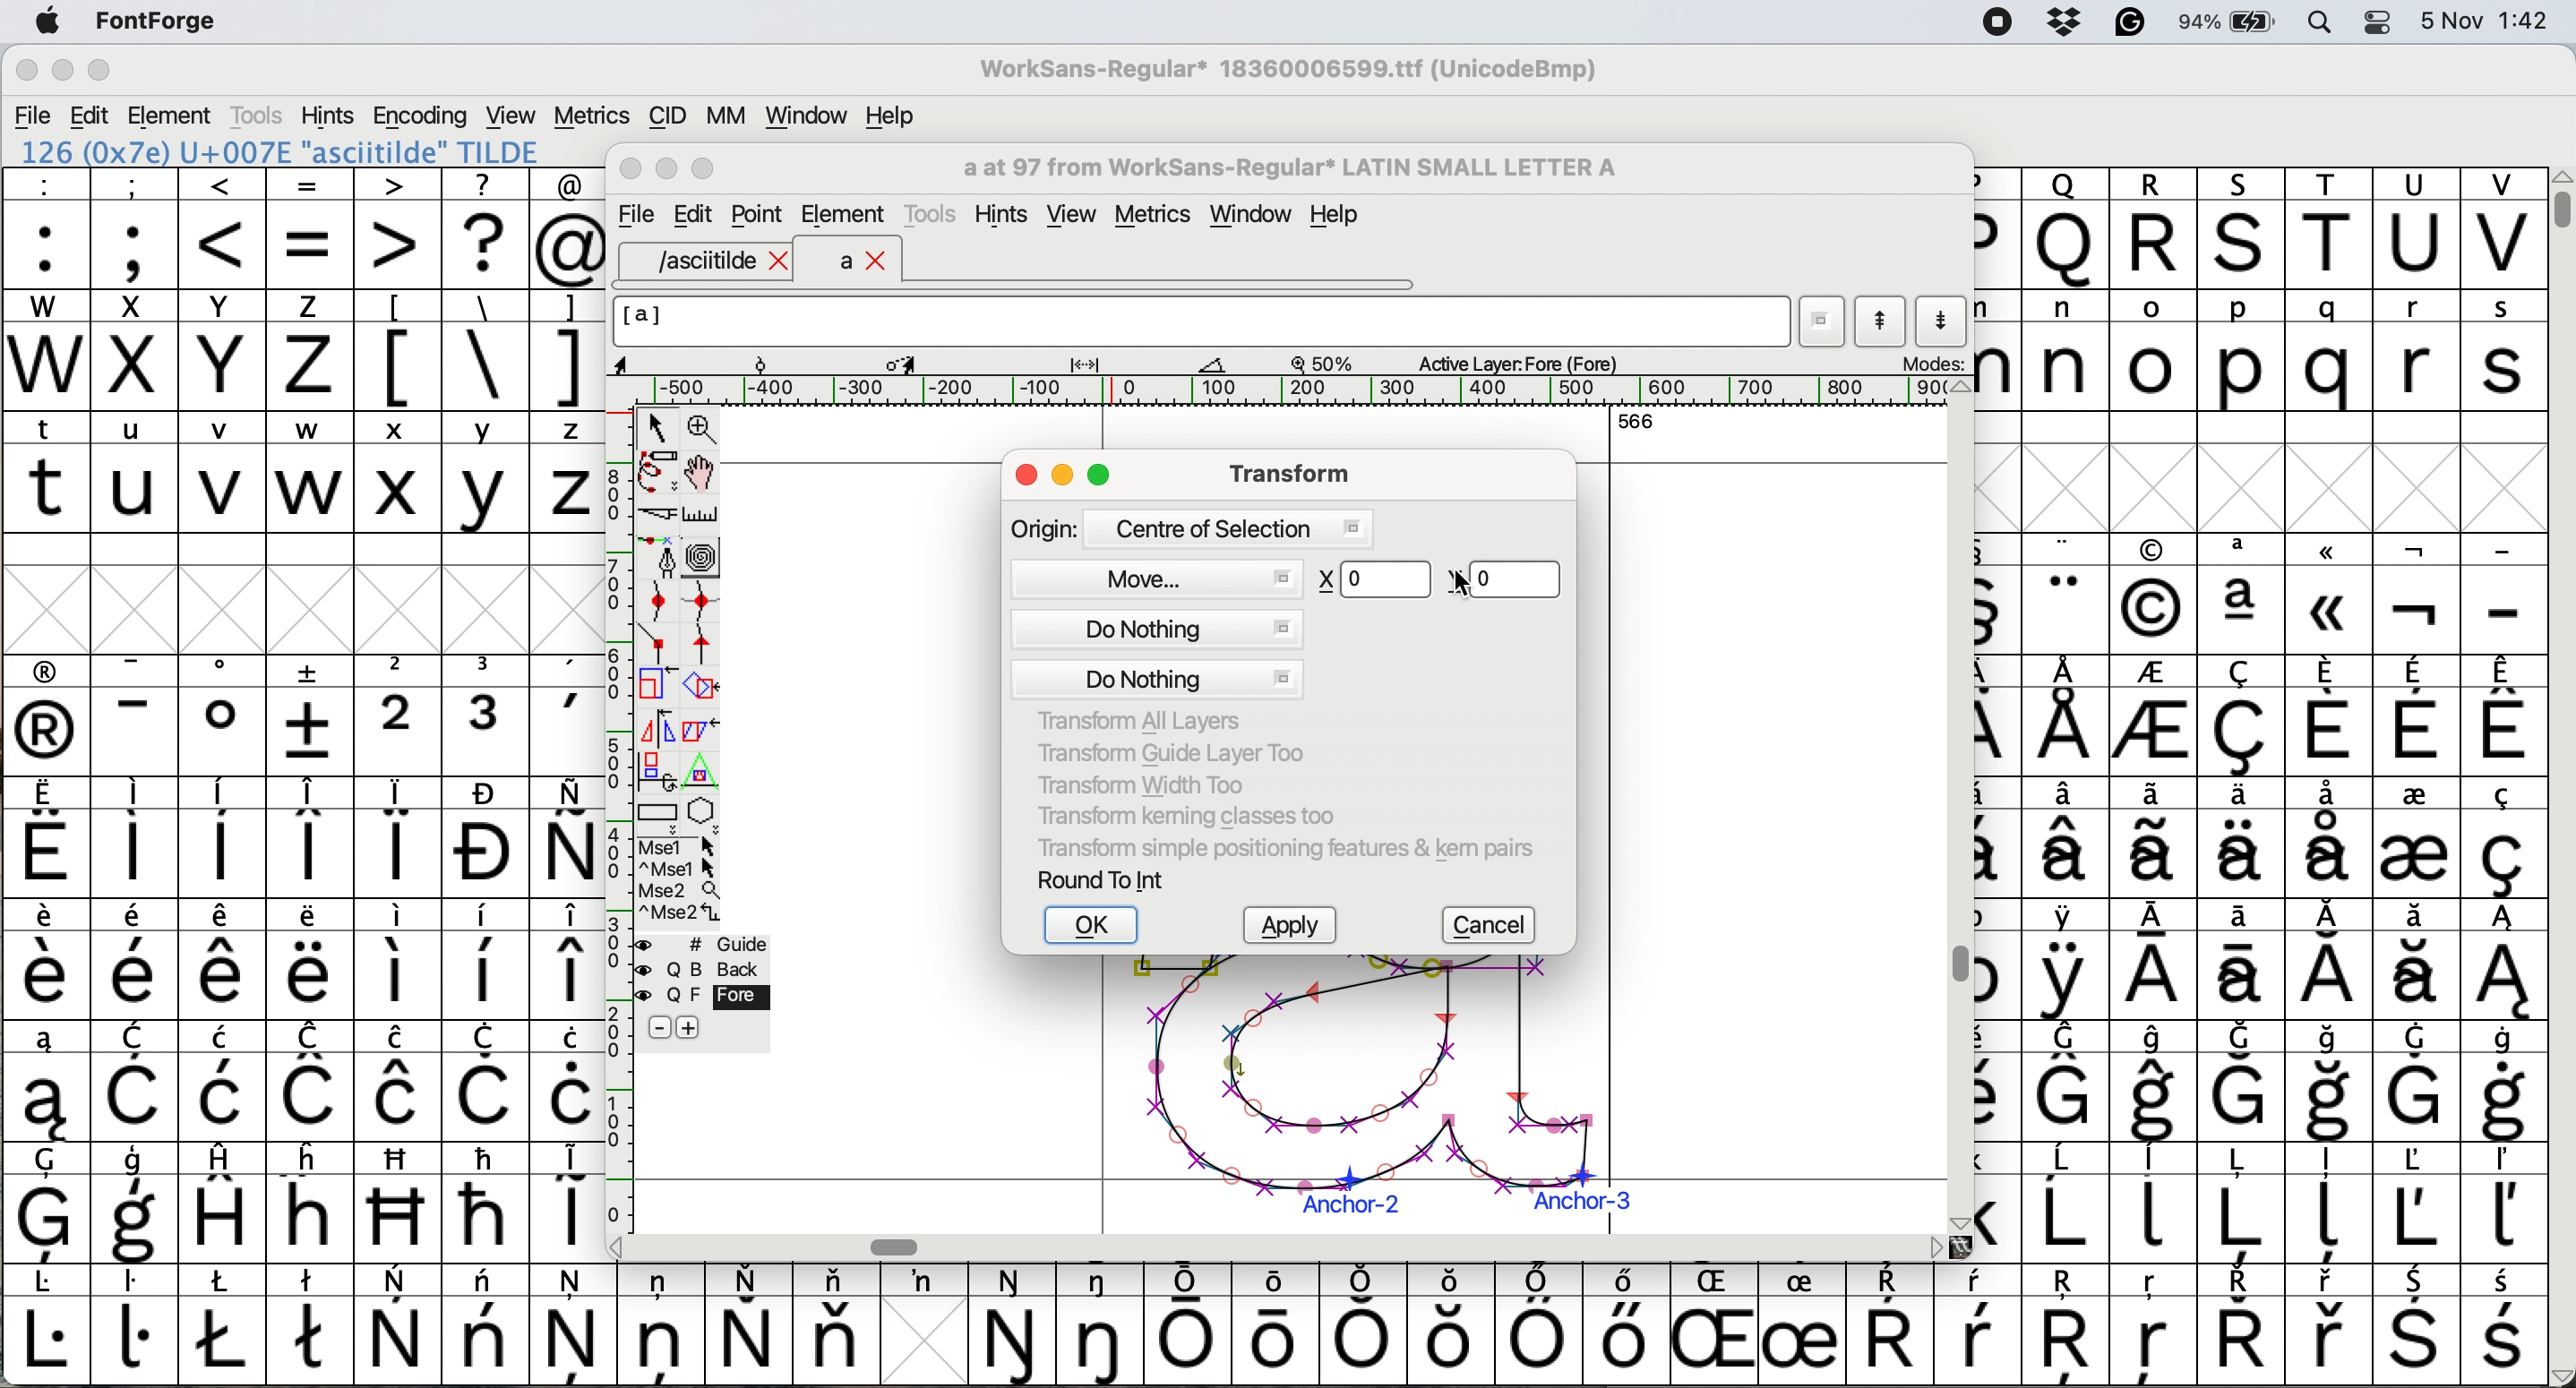  Describe the element at coordinates (1199, 321) in the screenshot. I see `glyph name` at that location.